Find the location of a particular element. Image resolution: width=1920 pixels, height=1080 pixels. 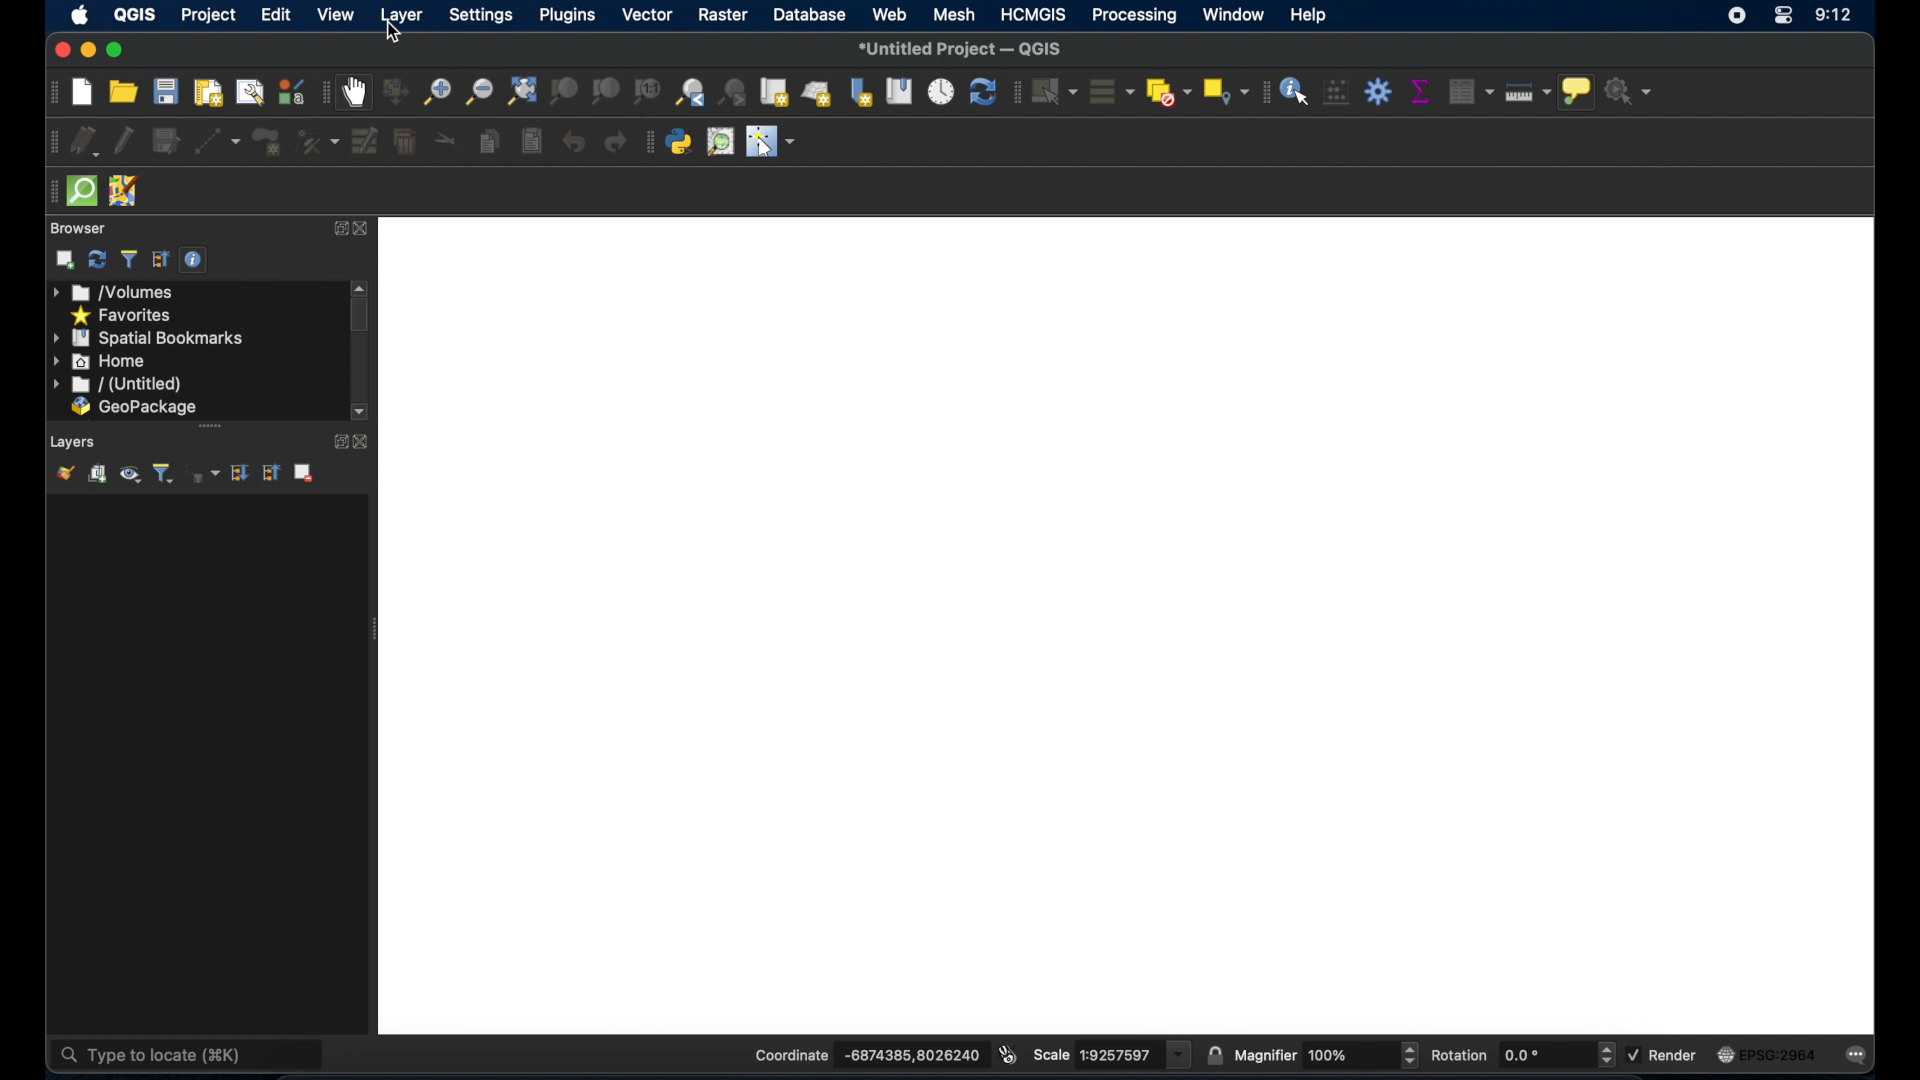

enable/disable properties widget is located at coordinates (197, 263).